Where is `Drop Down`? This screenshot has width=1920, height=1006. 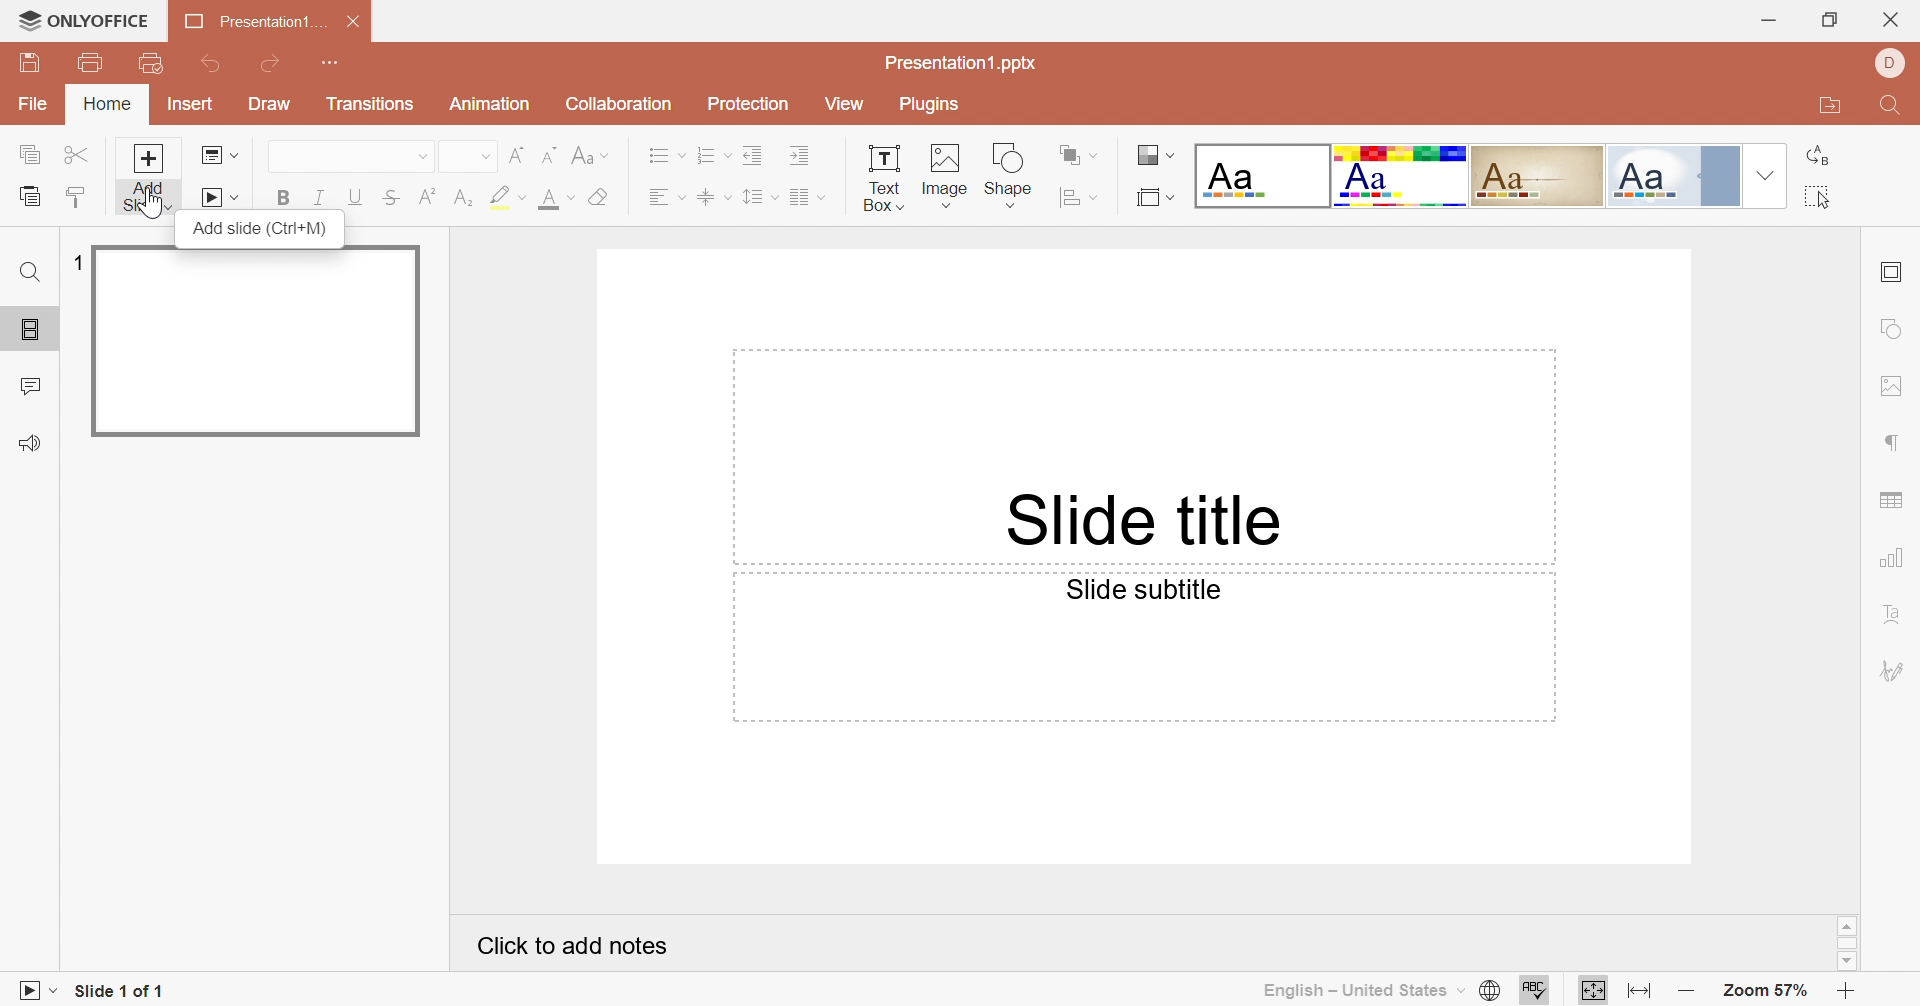 Drop Down is located at coordinates (1765, 175).